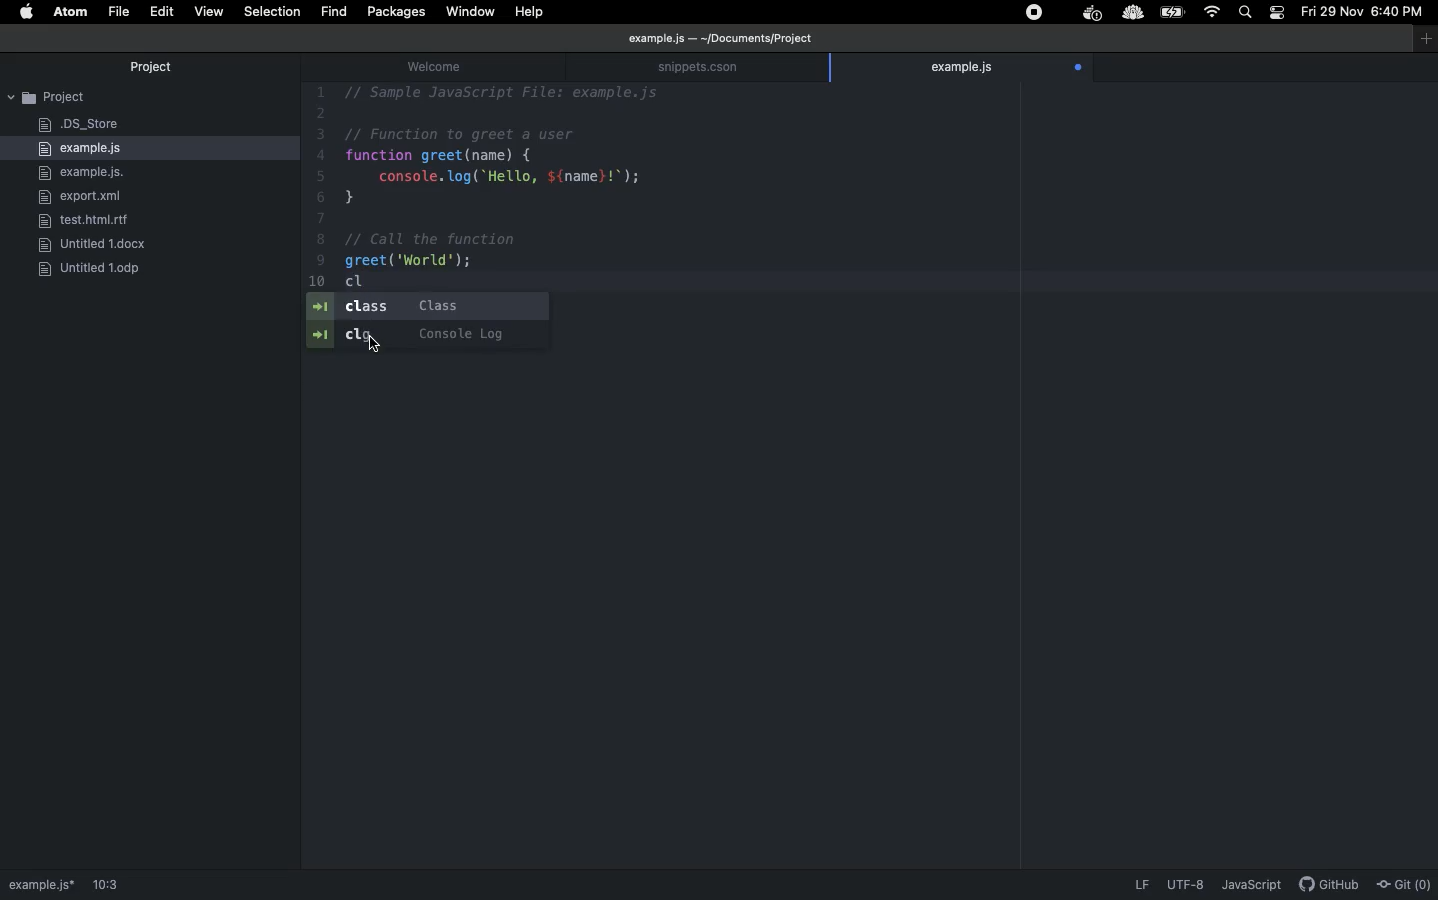  I want to click on example.js, so click(83, 148).